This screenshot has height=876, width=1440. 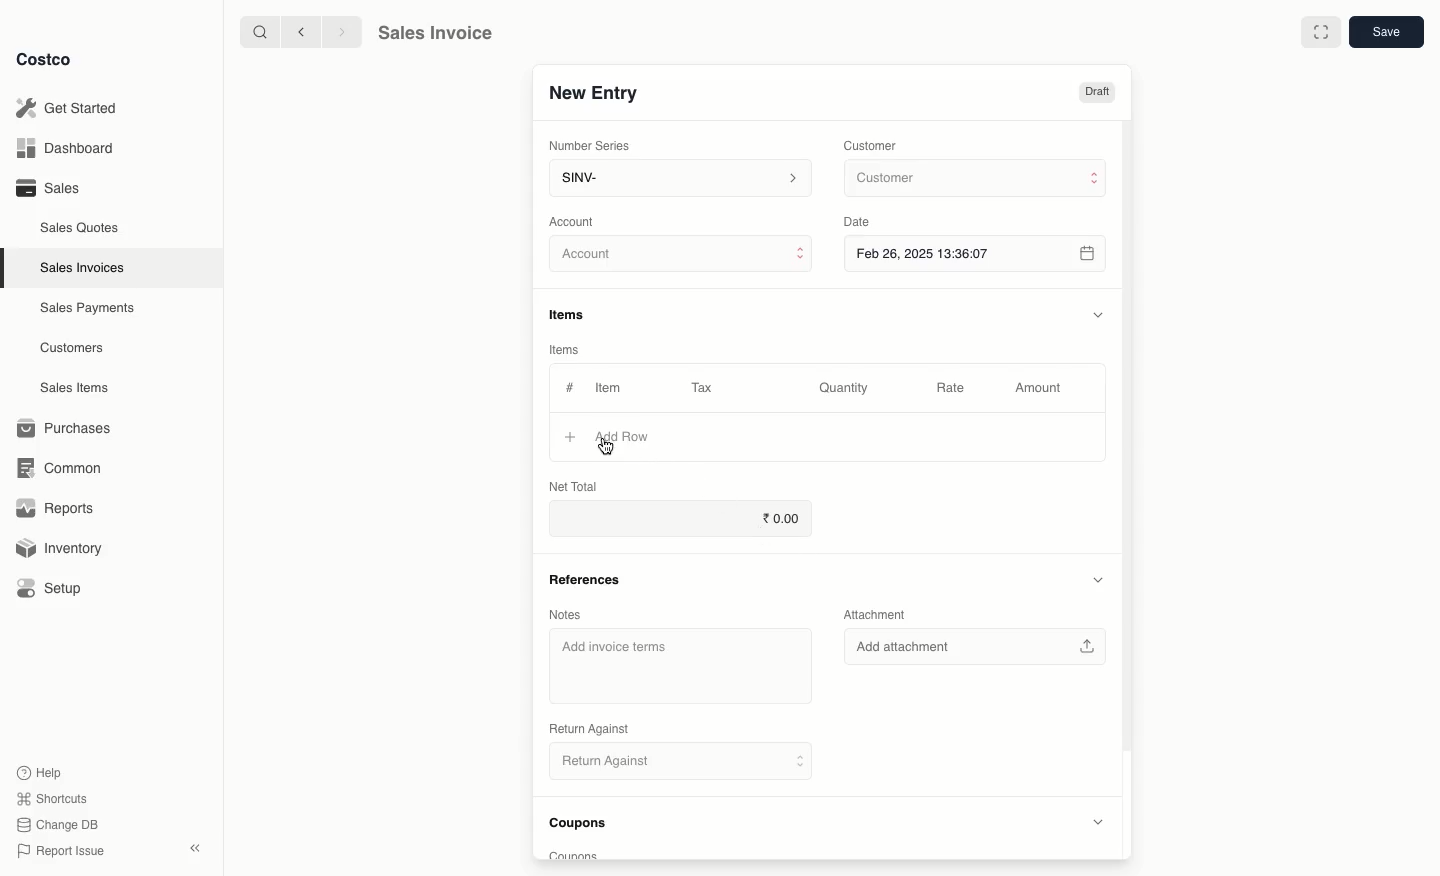 What do you see at coordinates (1097, 93) in the screenshot?
I see `Draft` at bounding box center [1097, 93].